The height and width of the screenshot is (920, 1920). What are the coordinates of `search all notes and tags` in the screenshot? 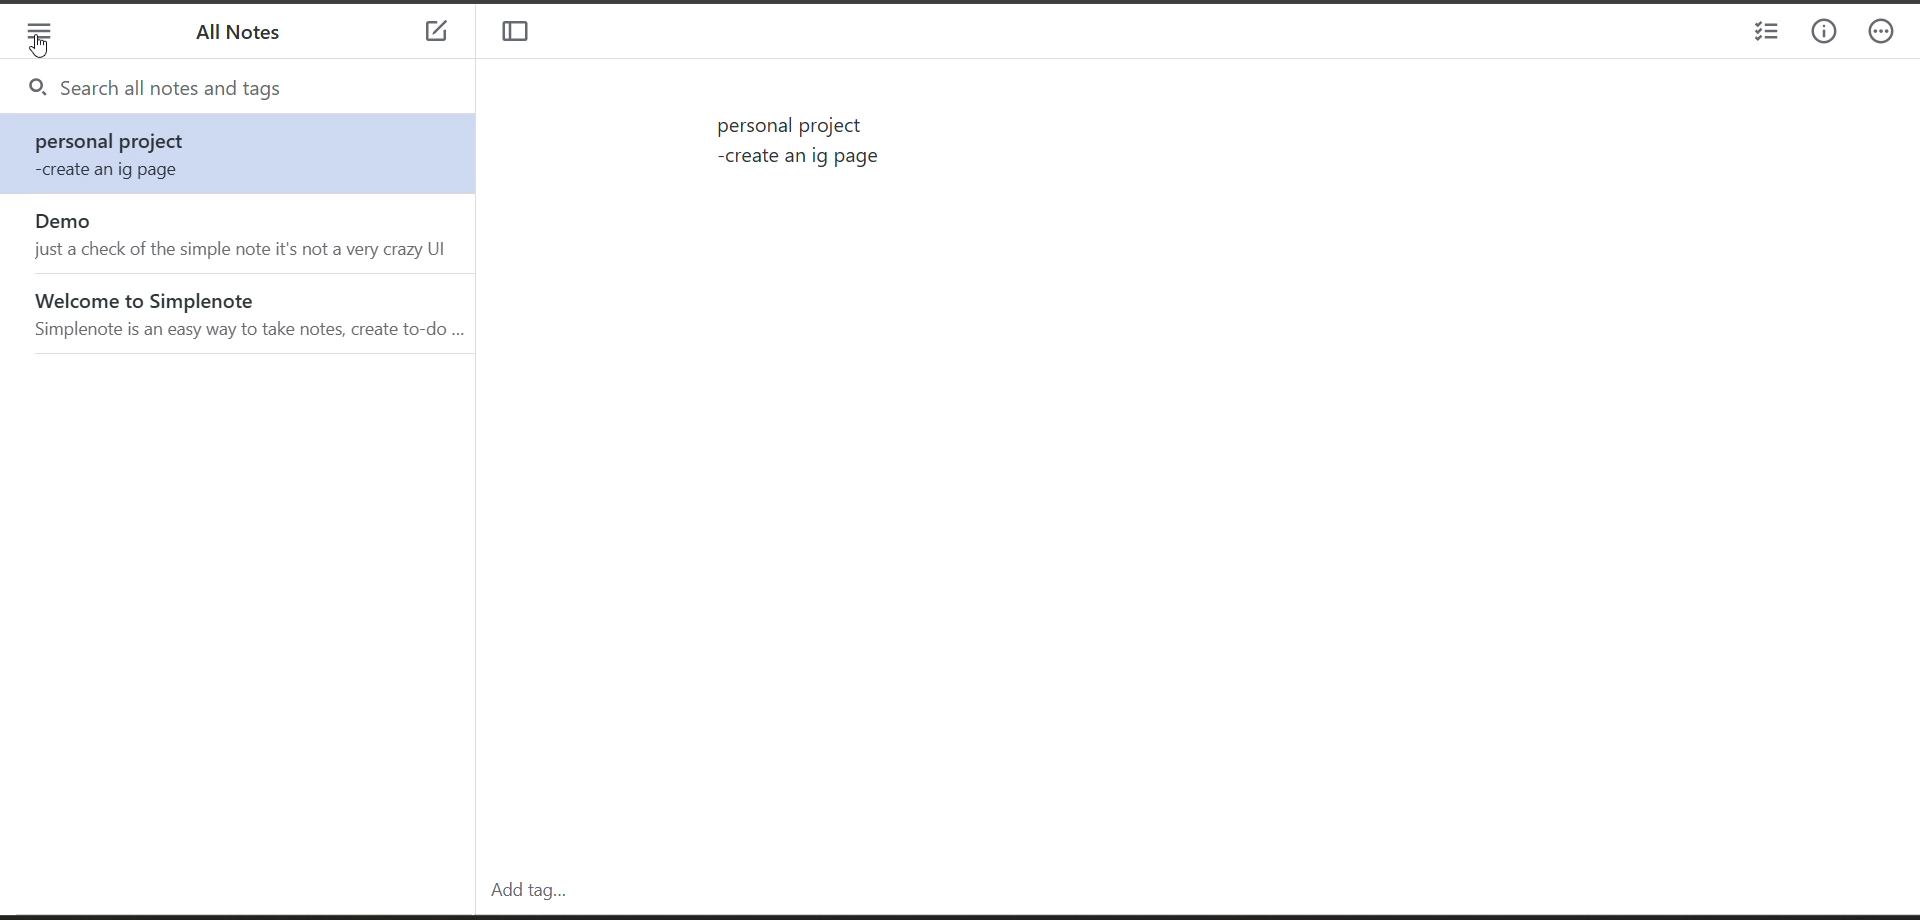 It's located at (256, 90).